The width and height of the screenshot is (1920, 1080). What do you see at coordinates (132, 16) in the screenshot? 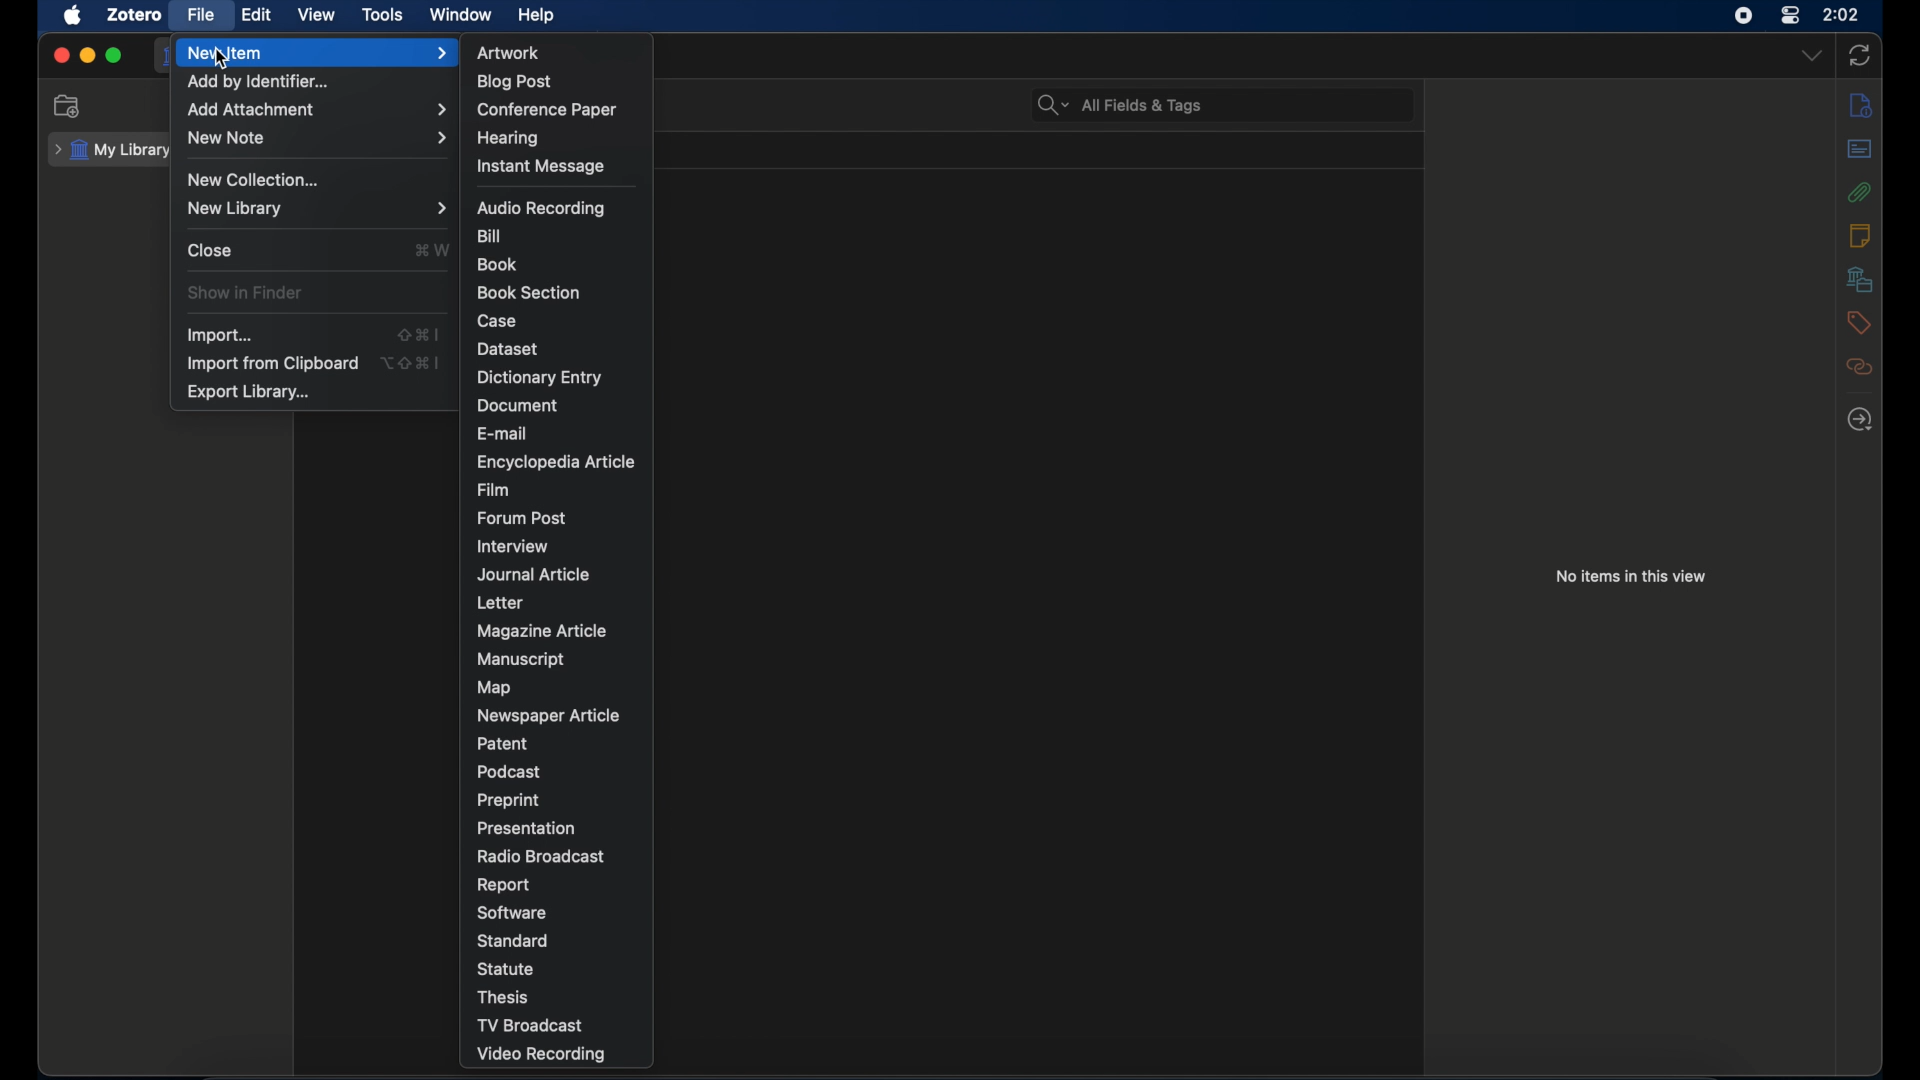
I see `zotero` at bounding box center [132, 16].